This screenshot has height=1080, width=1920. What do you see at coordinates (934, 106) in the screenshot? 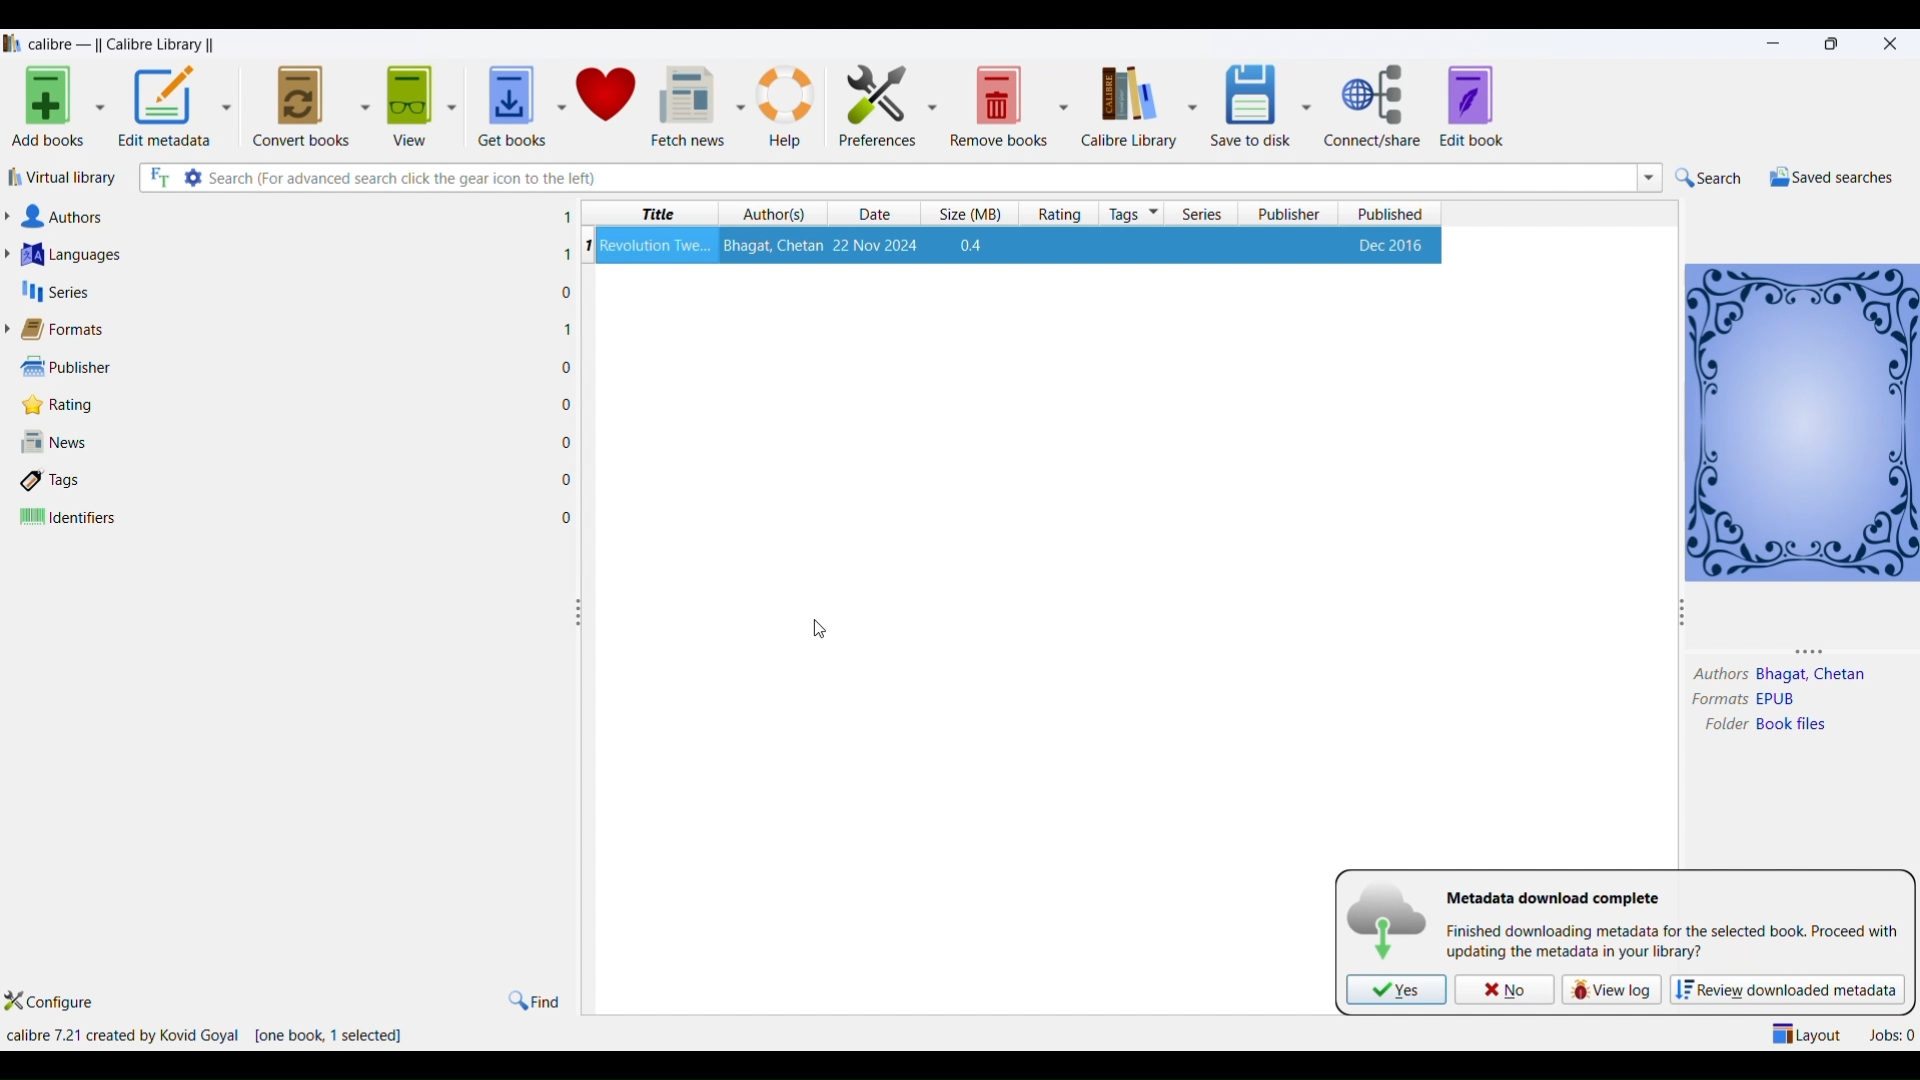
I see `preferences options dropdown button` at bounding box center [934, 106].